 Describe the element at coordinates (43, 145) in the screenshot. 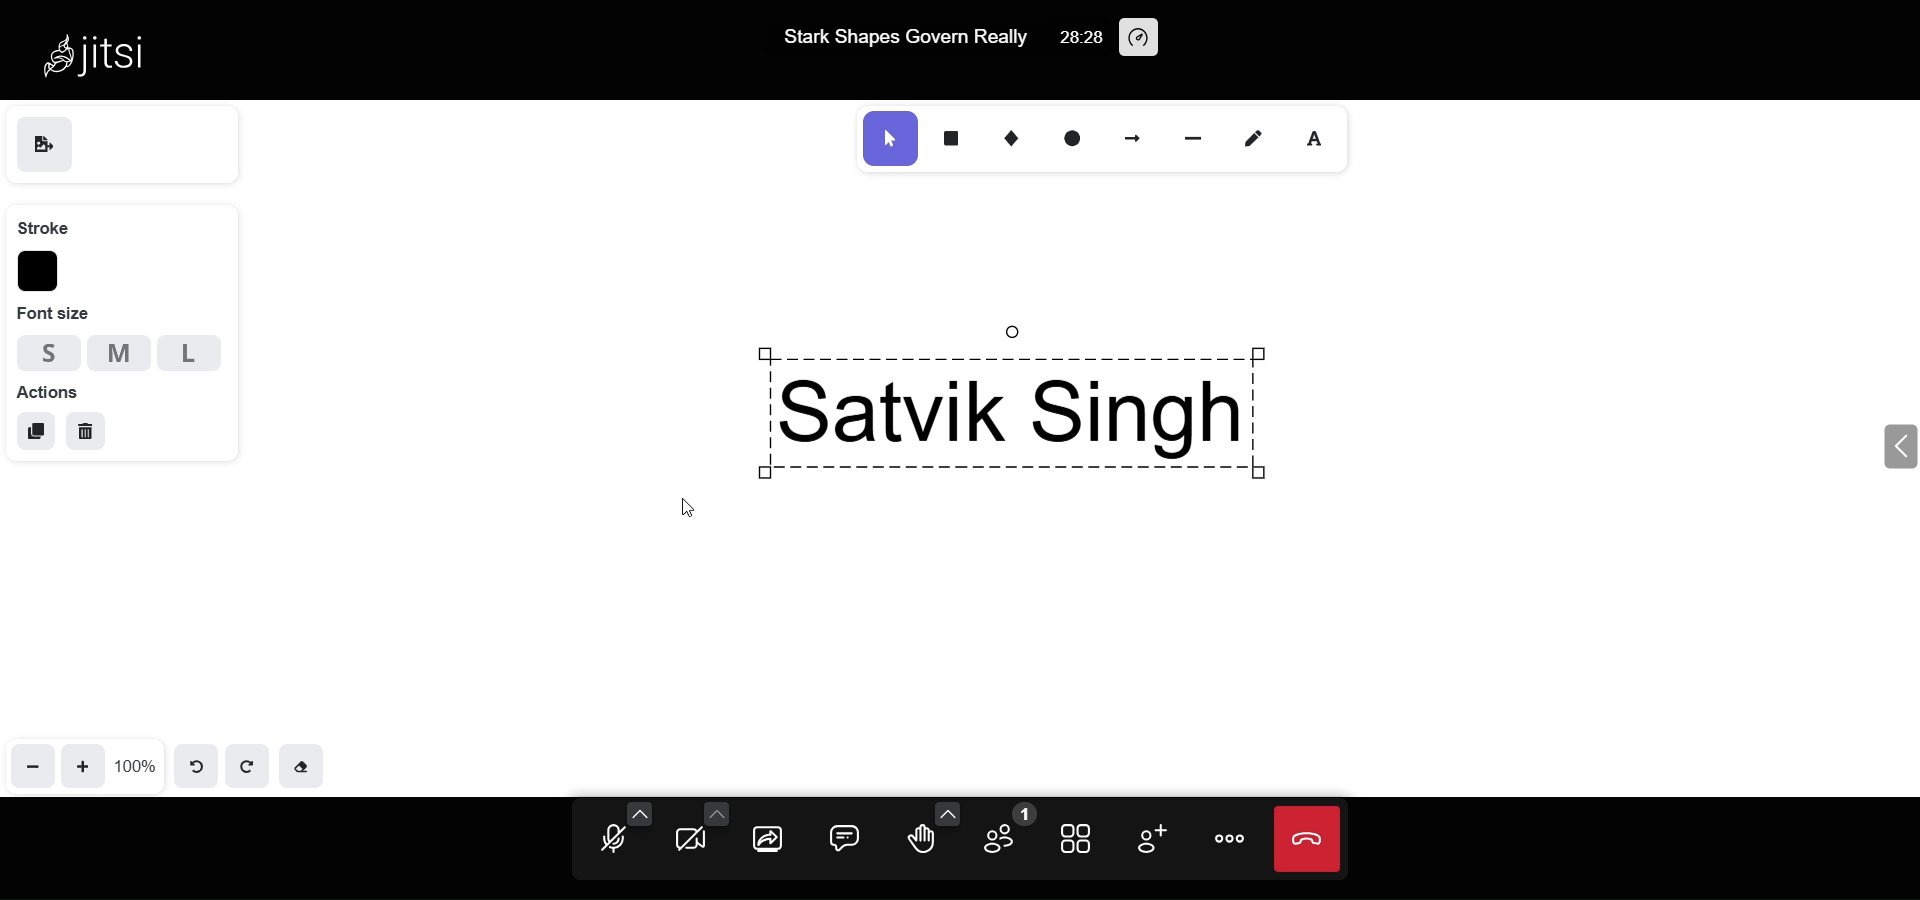

I see `save as image` at that location.